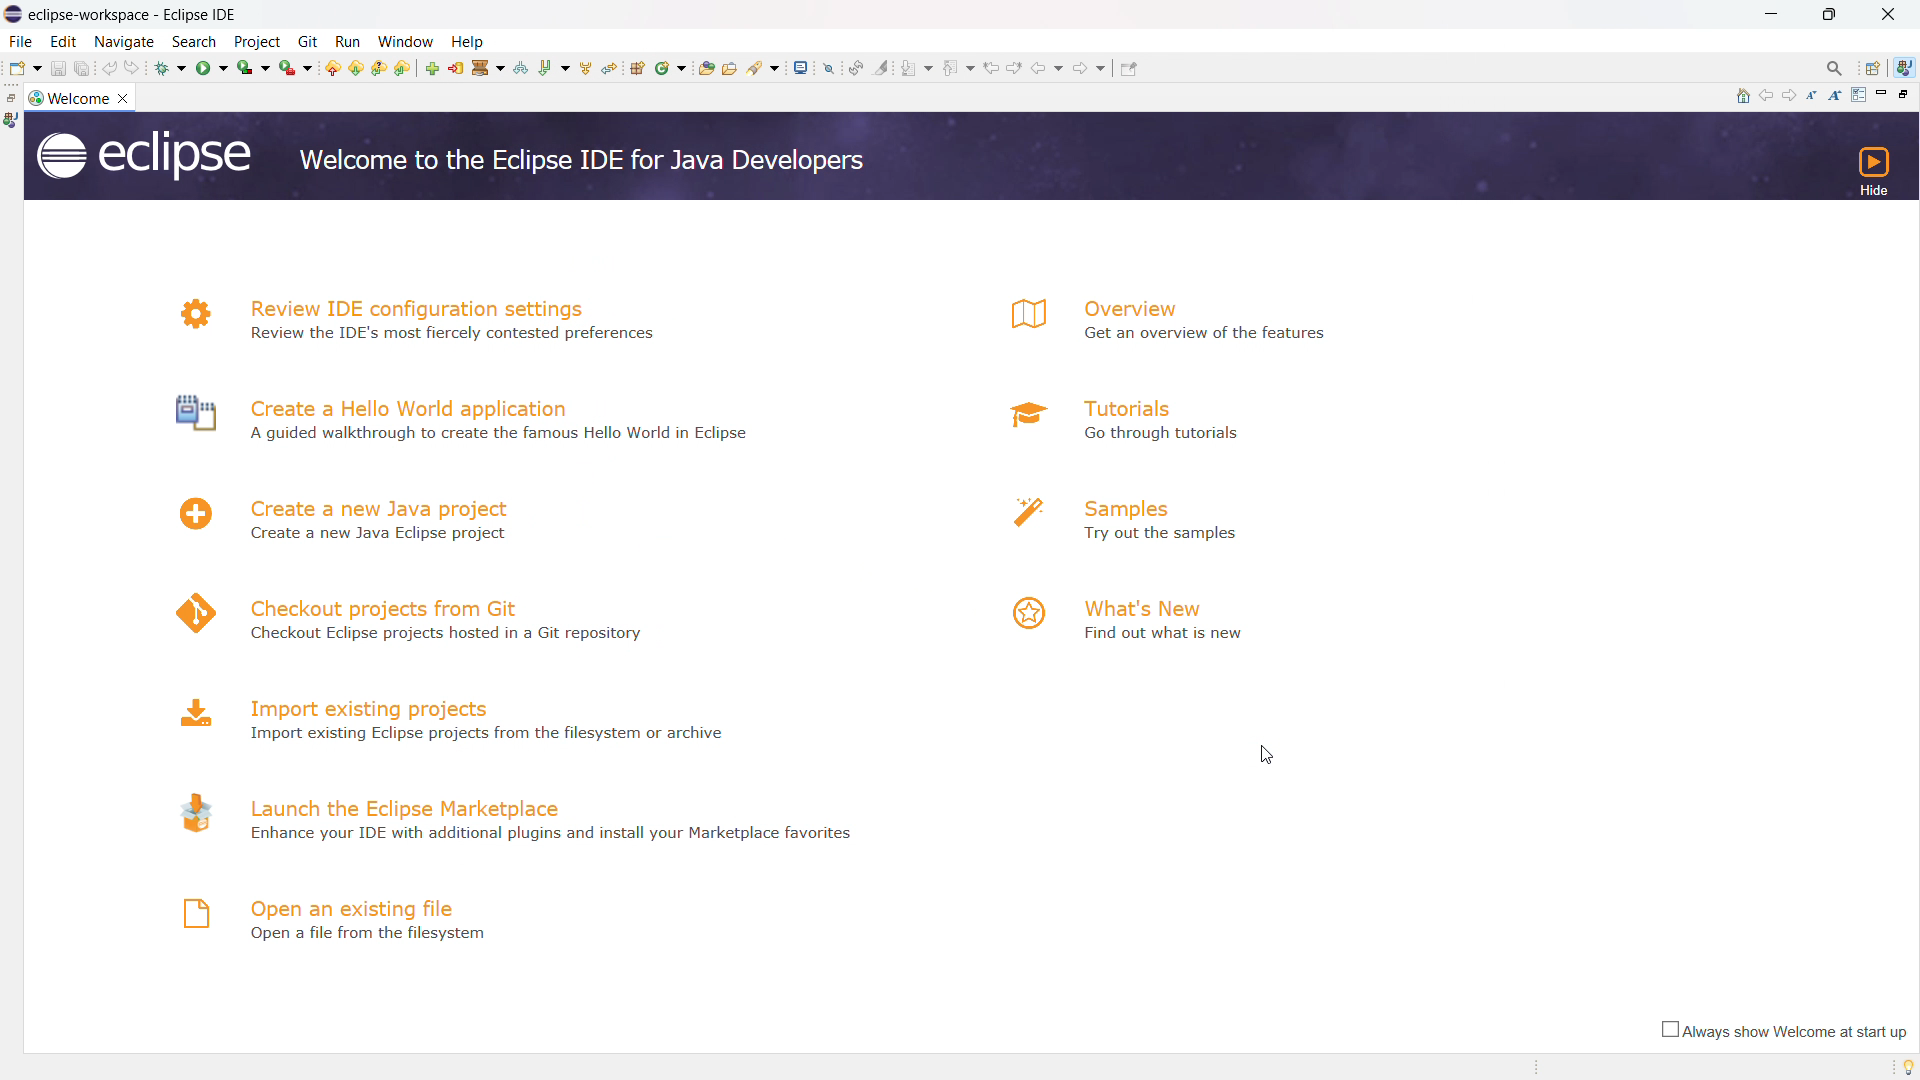 Image resolution: width=1920 pixels, height=1080 pixels. I want to click on toggle ant mark occurrences, so click(885, 67).